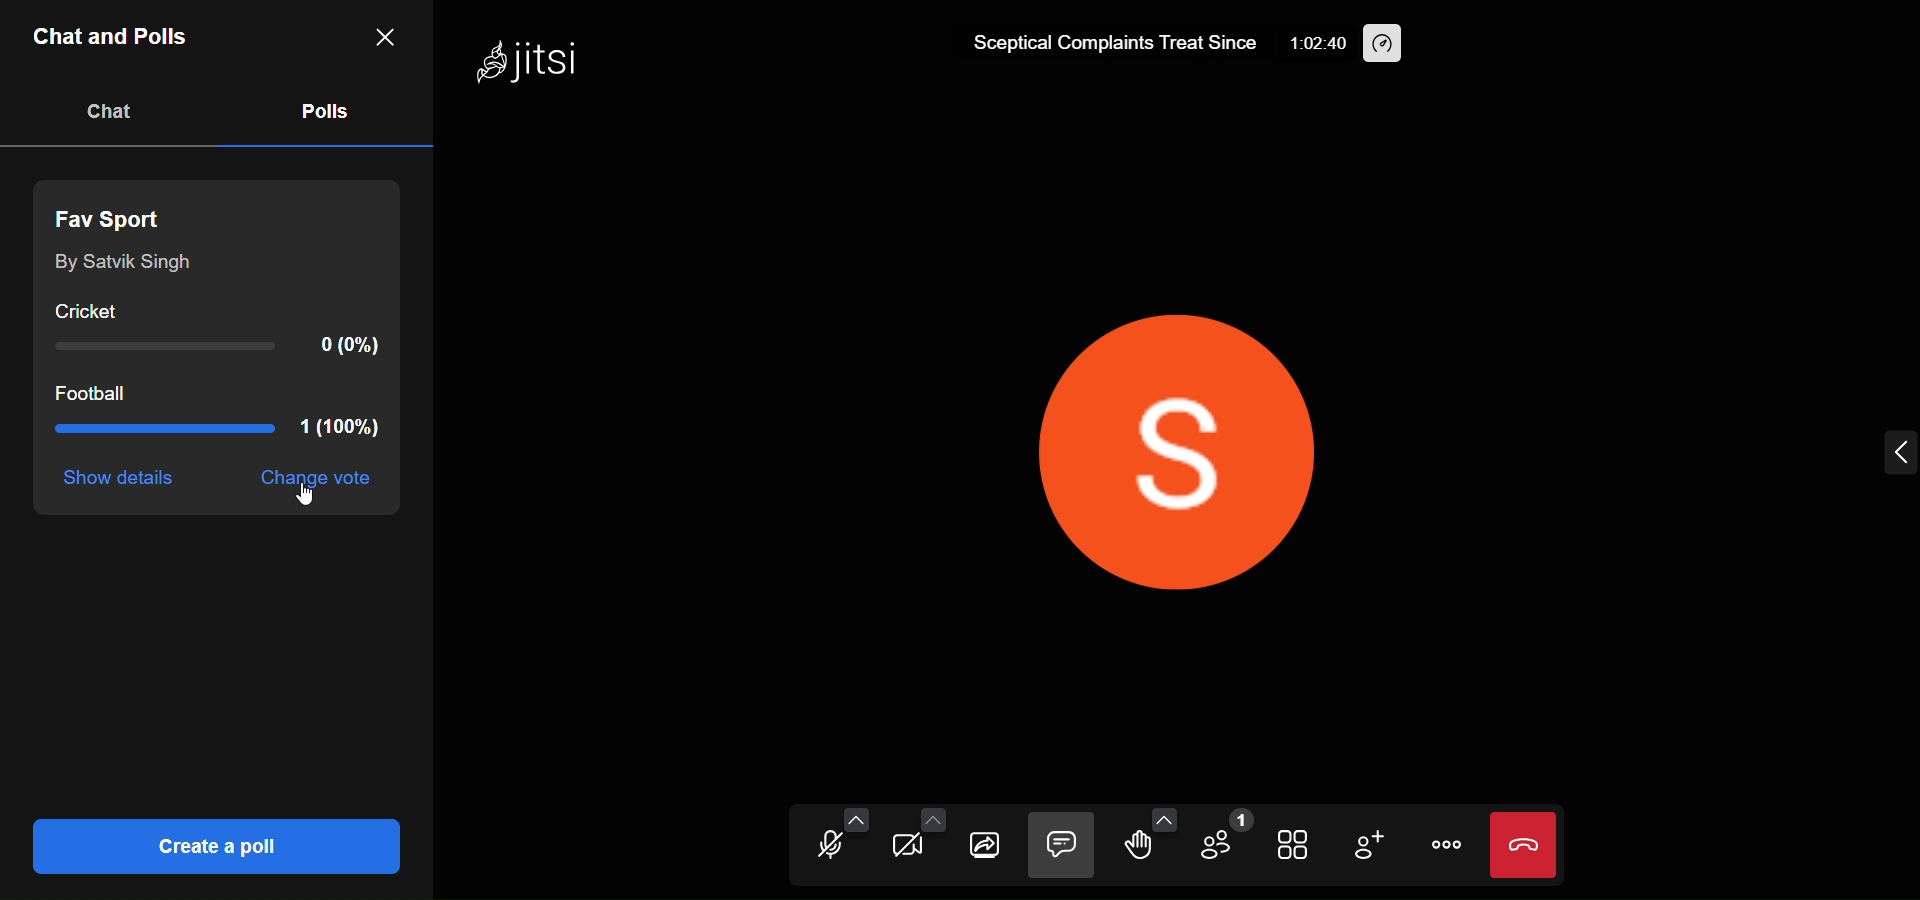 The height and width of the screenshot is (900, 1920). I want to click on display picture, so click(1192, 440).